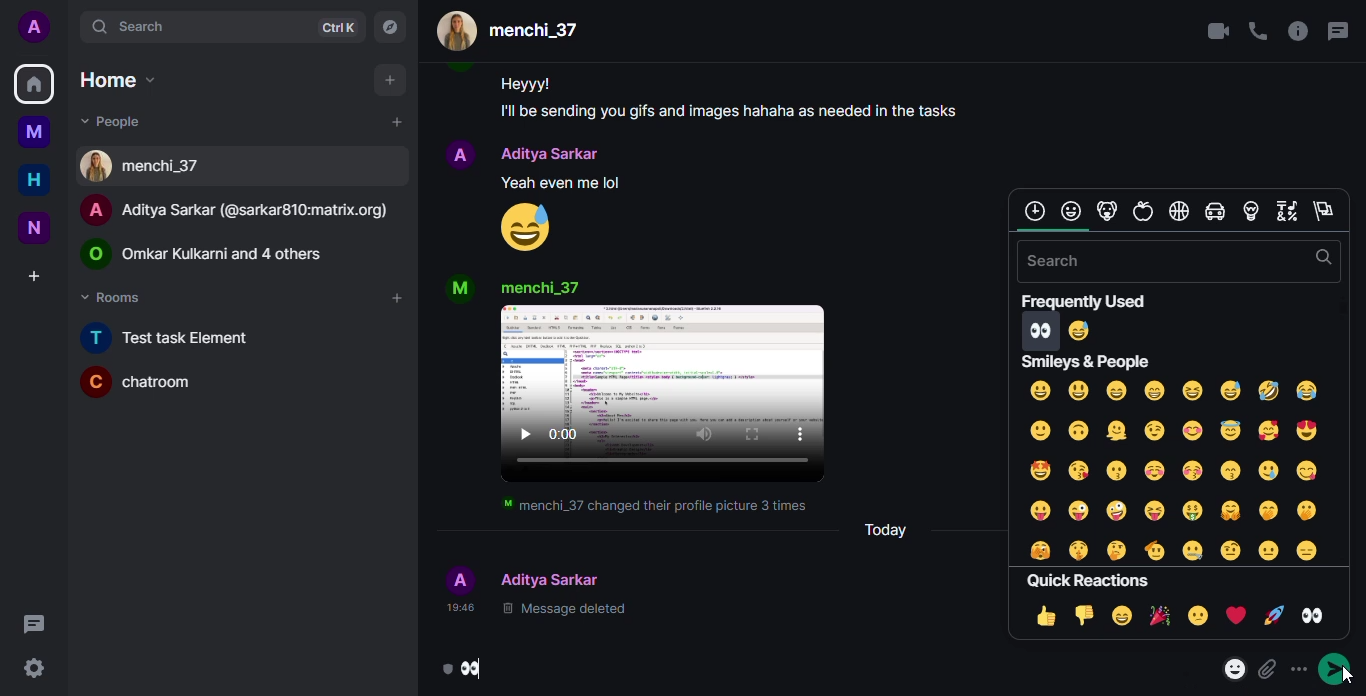  I want to click on Yeah even me lol, so click(566, 182).